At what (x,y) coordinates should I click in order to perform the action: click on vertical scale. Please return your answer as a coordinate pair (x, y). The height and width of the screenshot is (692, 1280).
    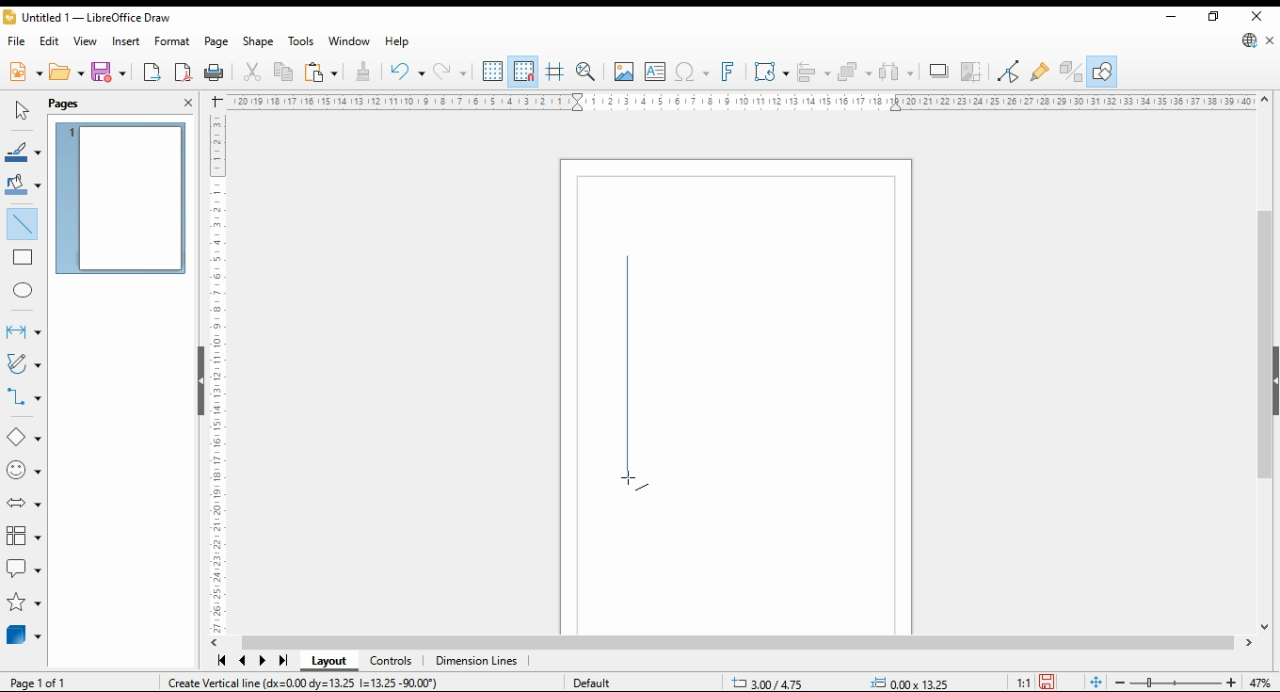
    Looking at the image, I should click on (219, 369).